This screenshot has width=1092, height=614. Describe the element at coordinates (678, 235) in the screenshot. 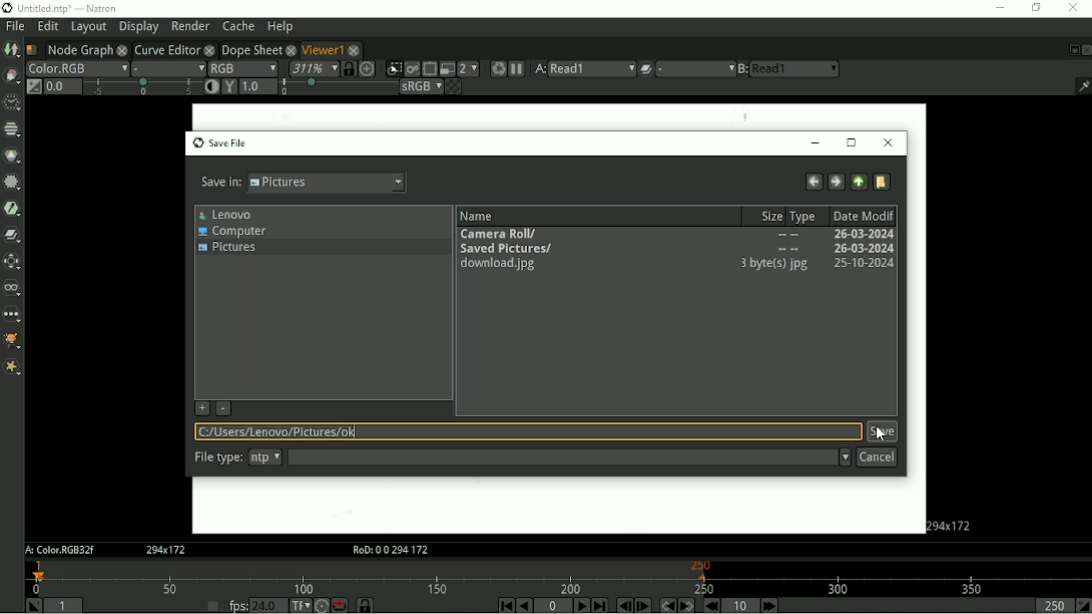

I see `Camera Roll/` at that location.